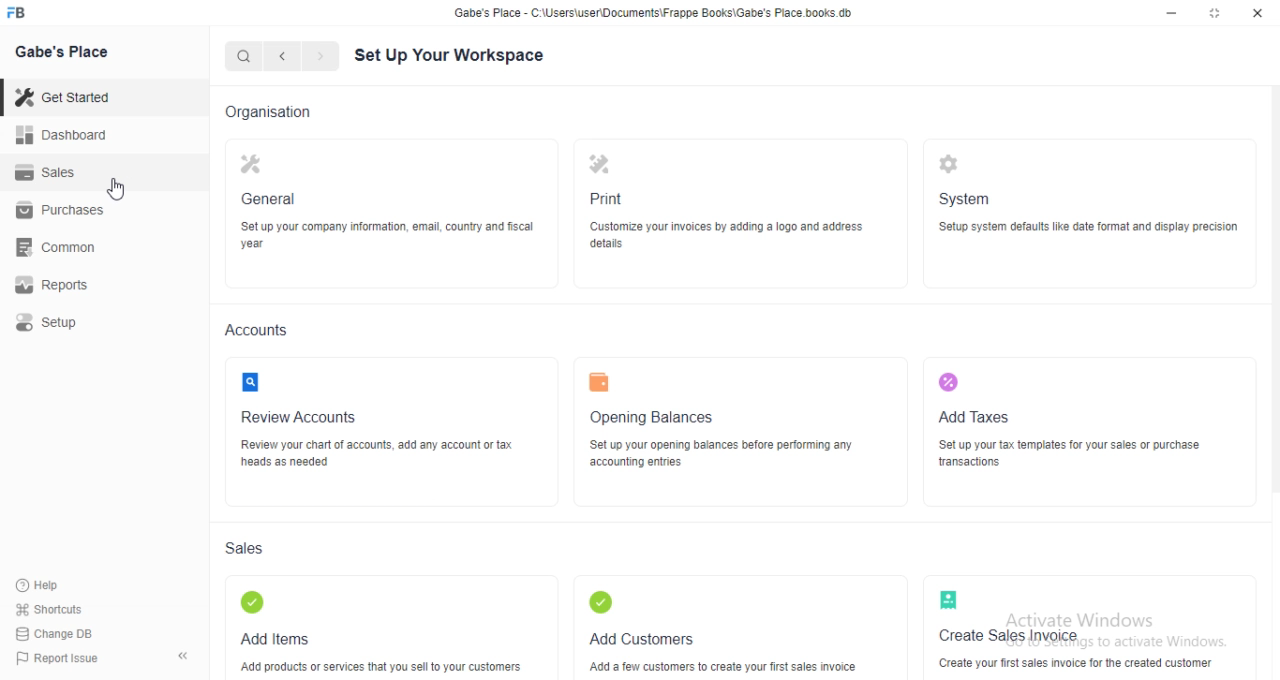 This screenshot has height=680, width=1280. Describe the element at coordinates (277, 612) in the screenshot. I see `Add Items` at that location.